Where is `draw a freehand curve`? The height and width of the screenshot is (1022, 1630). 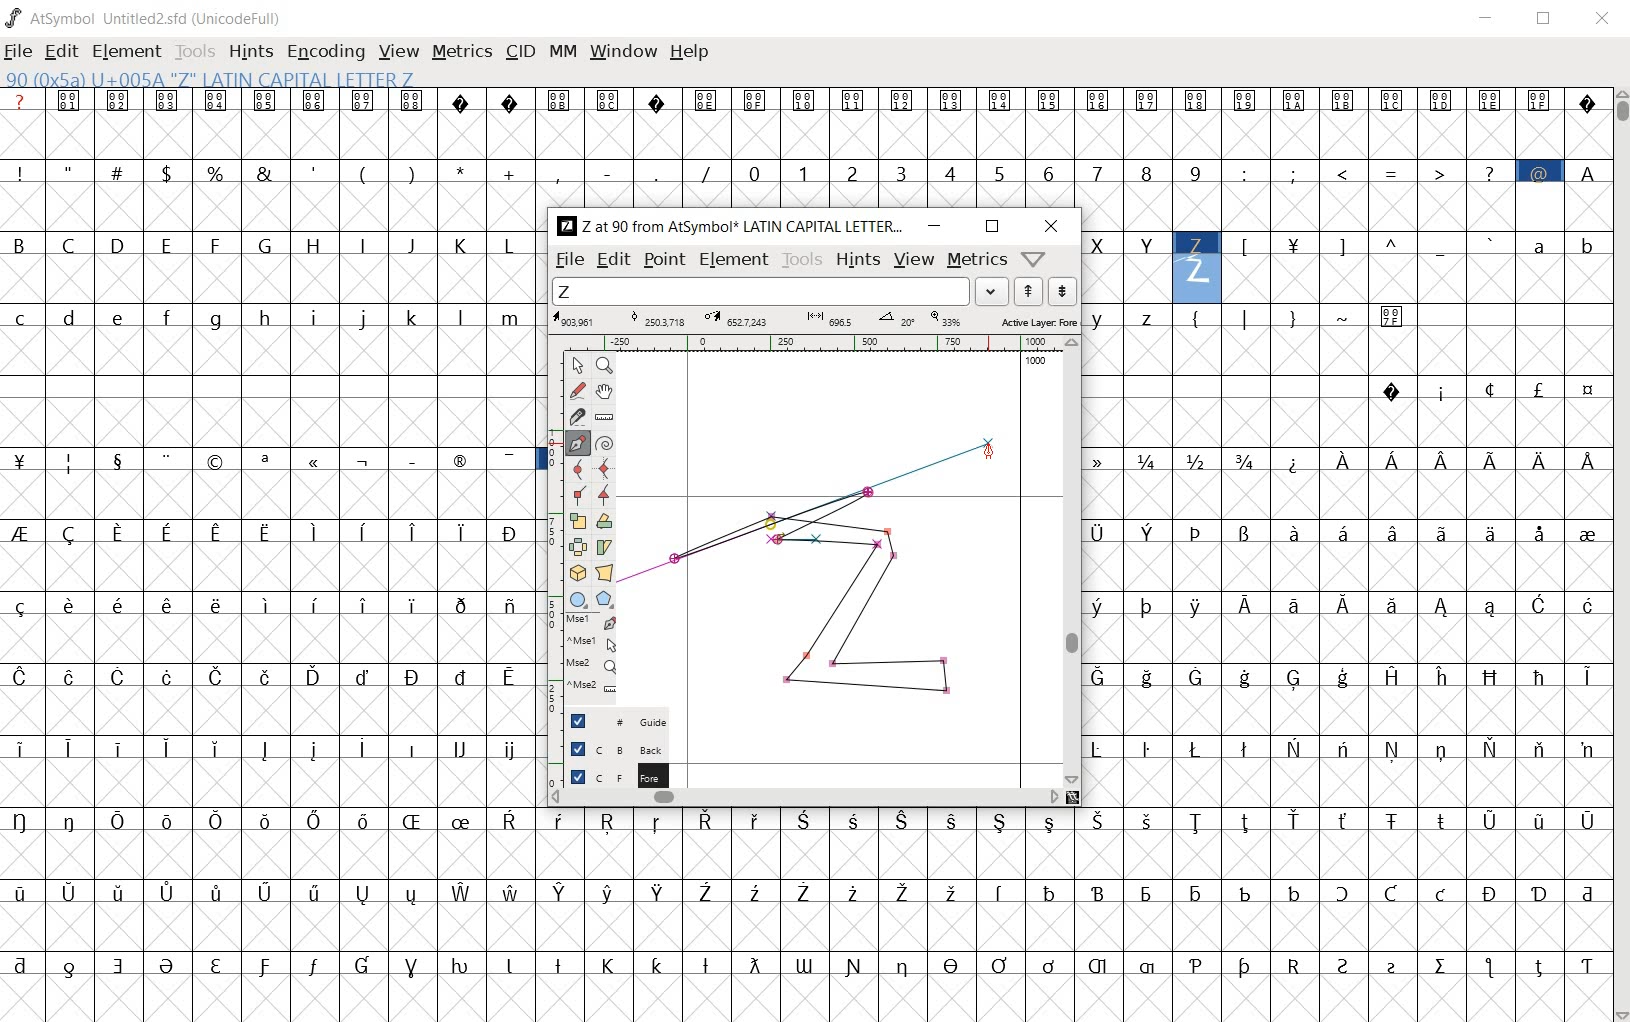 draw a freehand curve is located at coordinates (577, 391).